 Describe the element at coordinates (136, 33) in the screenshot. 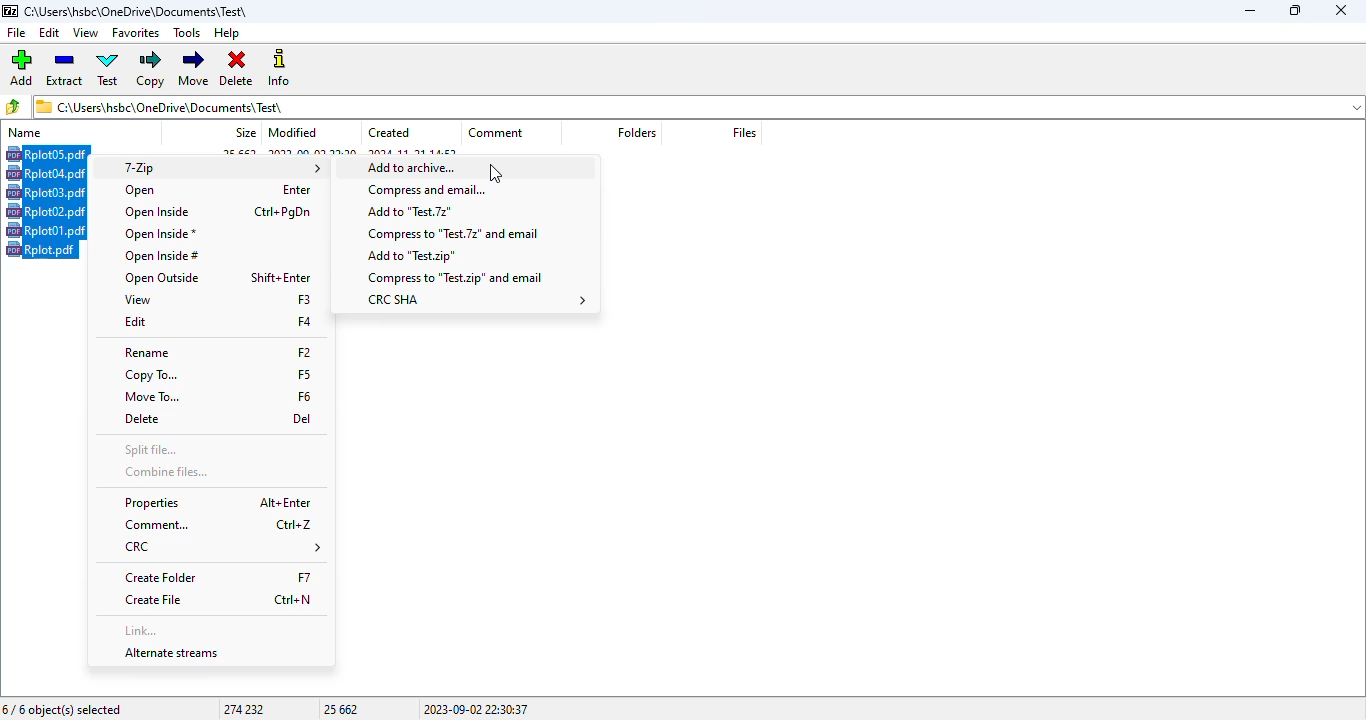

I see `favorites` at that location.